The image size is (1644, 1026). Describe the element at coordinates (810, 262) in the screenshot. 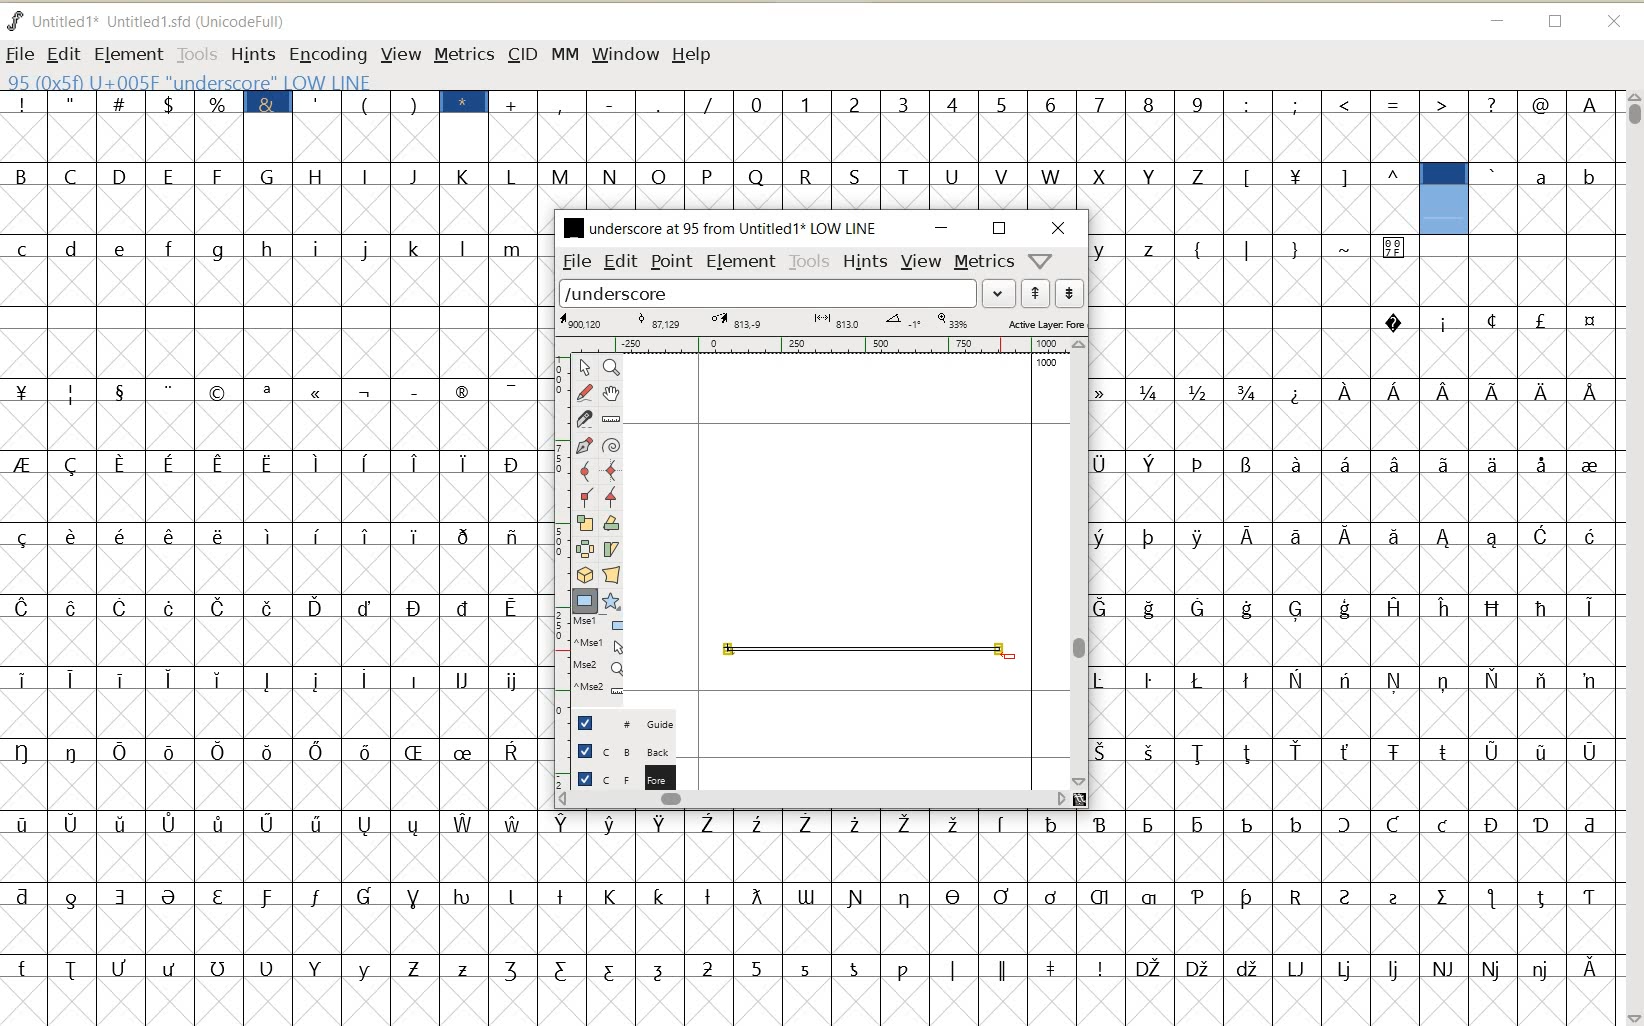

I see `TOOLS` at that location.